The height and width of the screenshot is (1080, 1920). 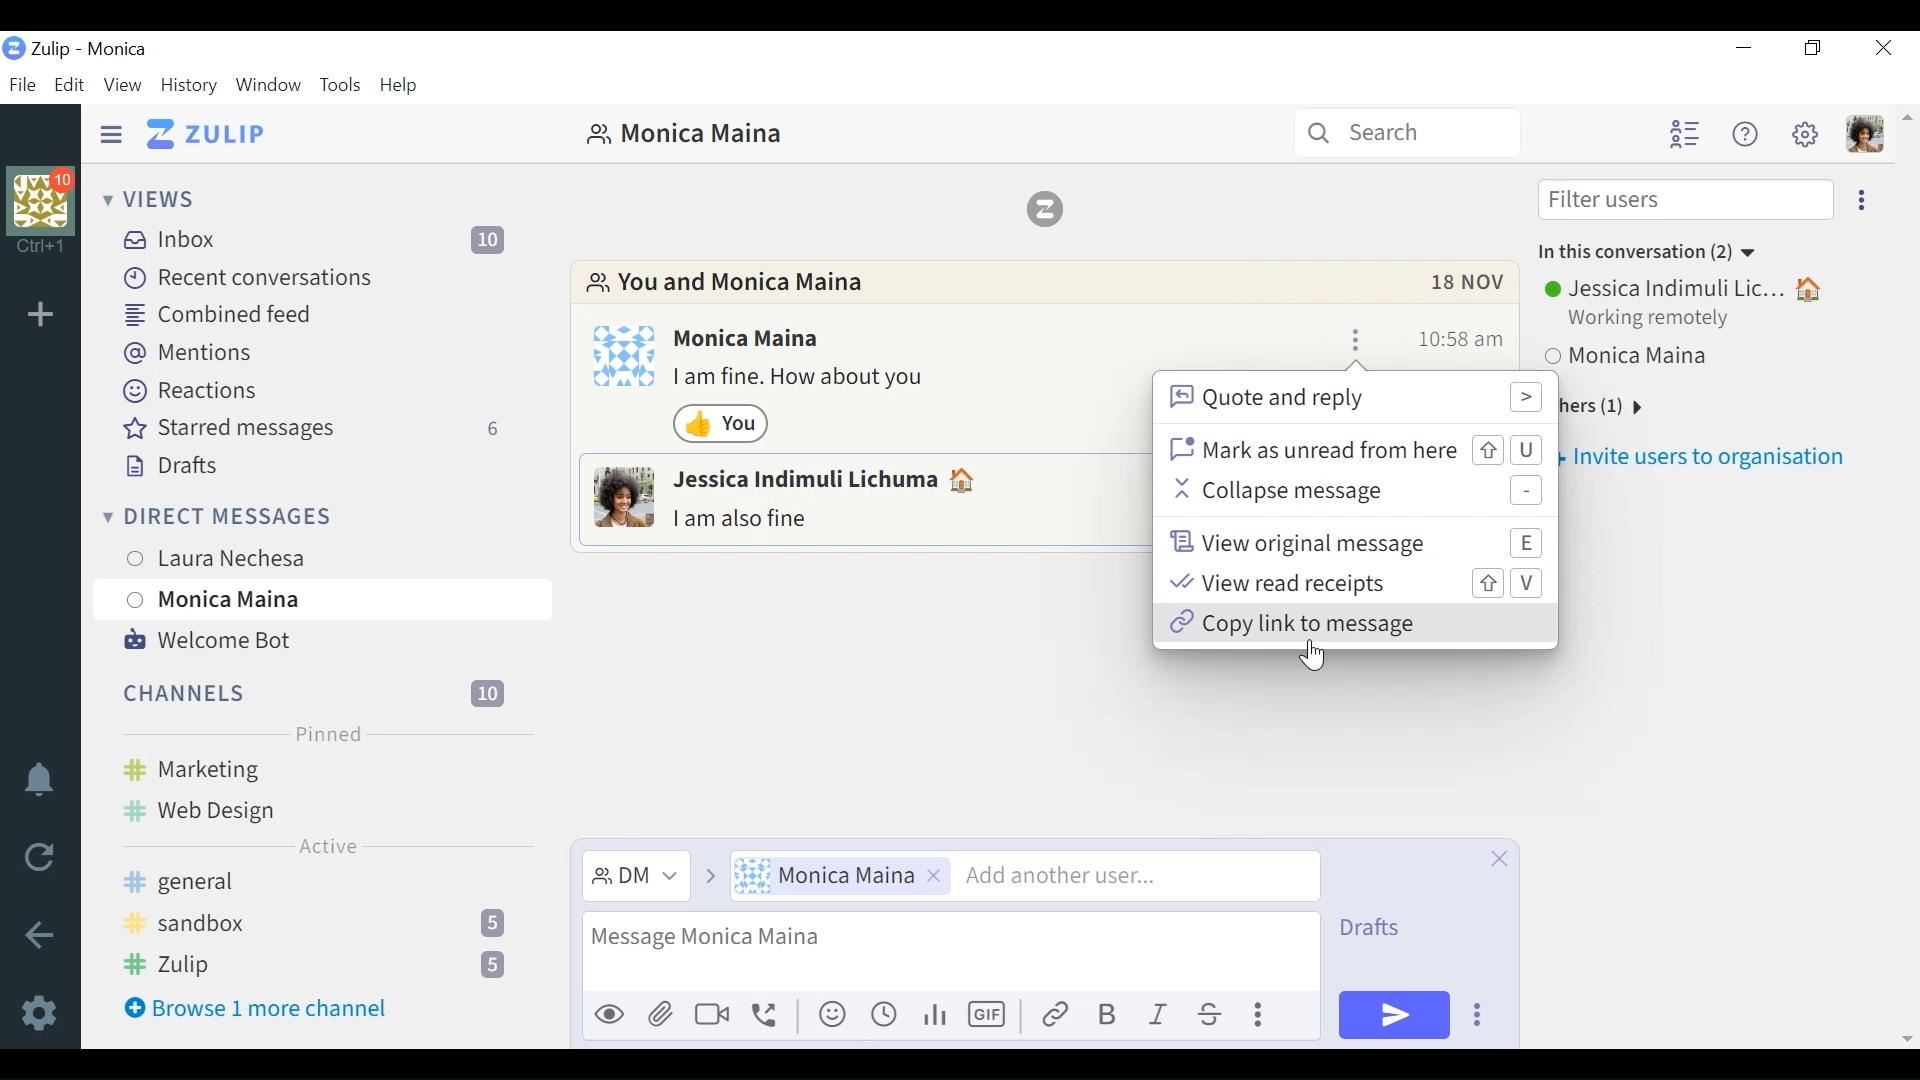 What do you see at coordinates (89, 49) in the screenshot?
I see `Zulip - Monica` at bounding box center [89, 49].